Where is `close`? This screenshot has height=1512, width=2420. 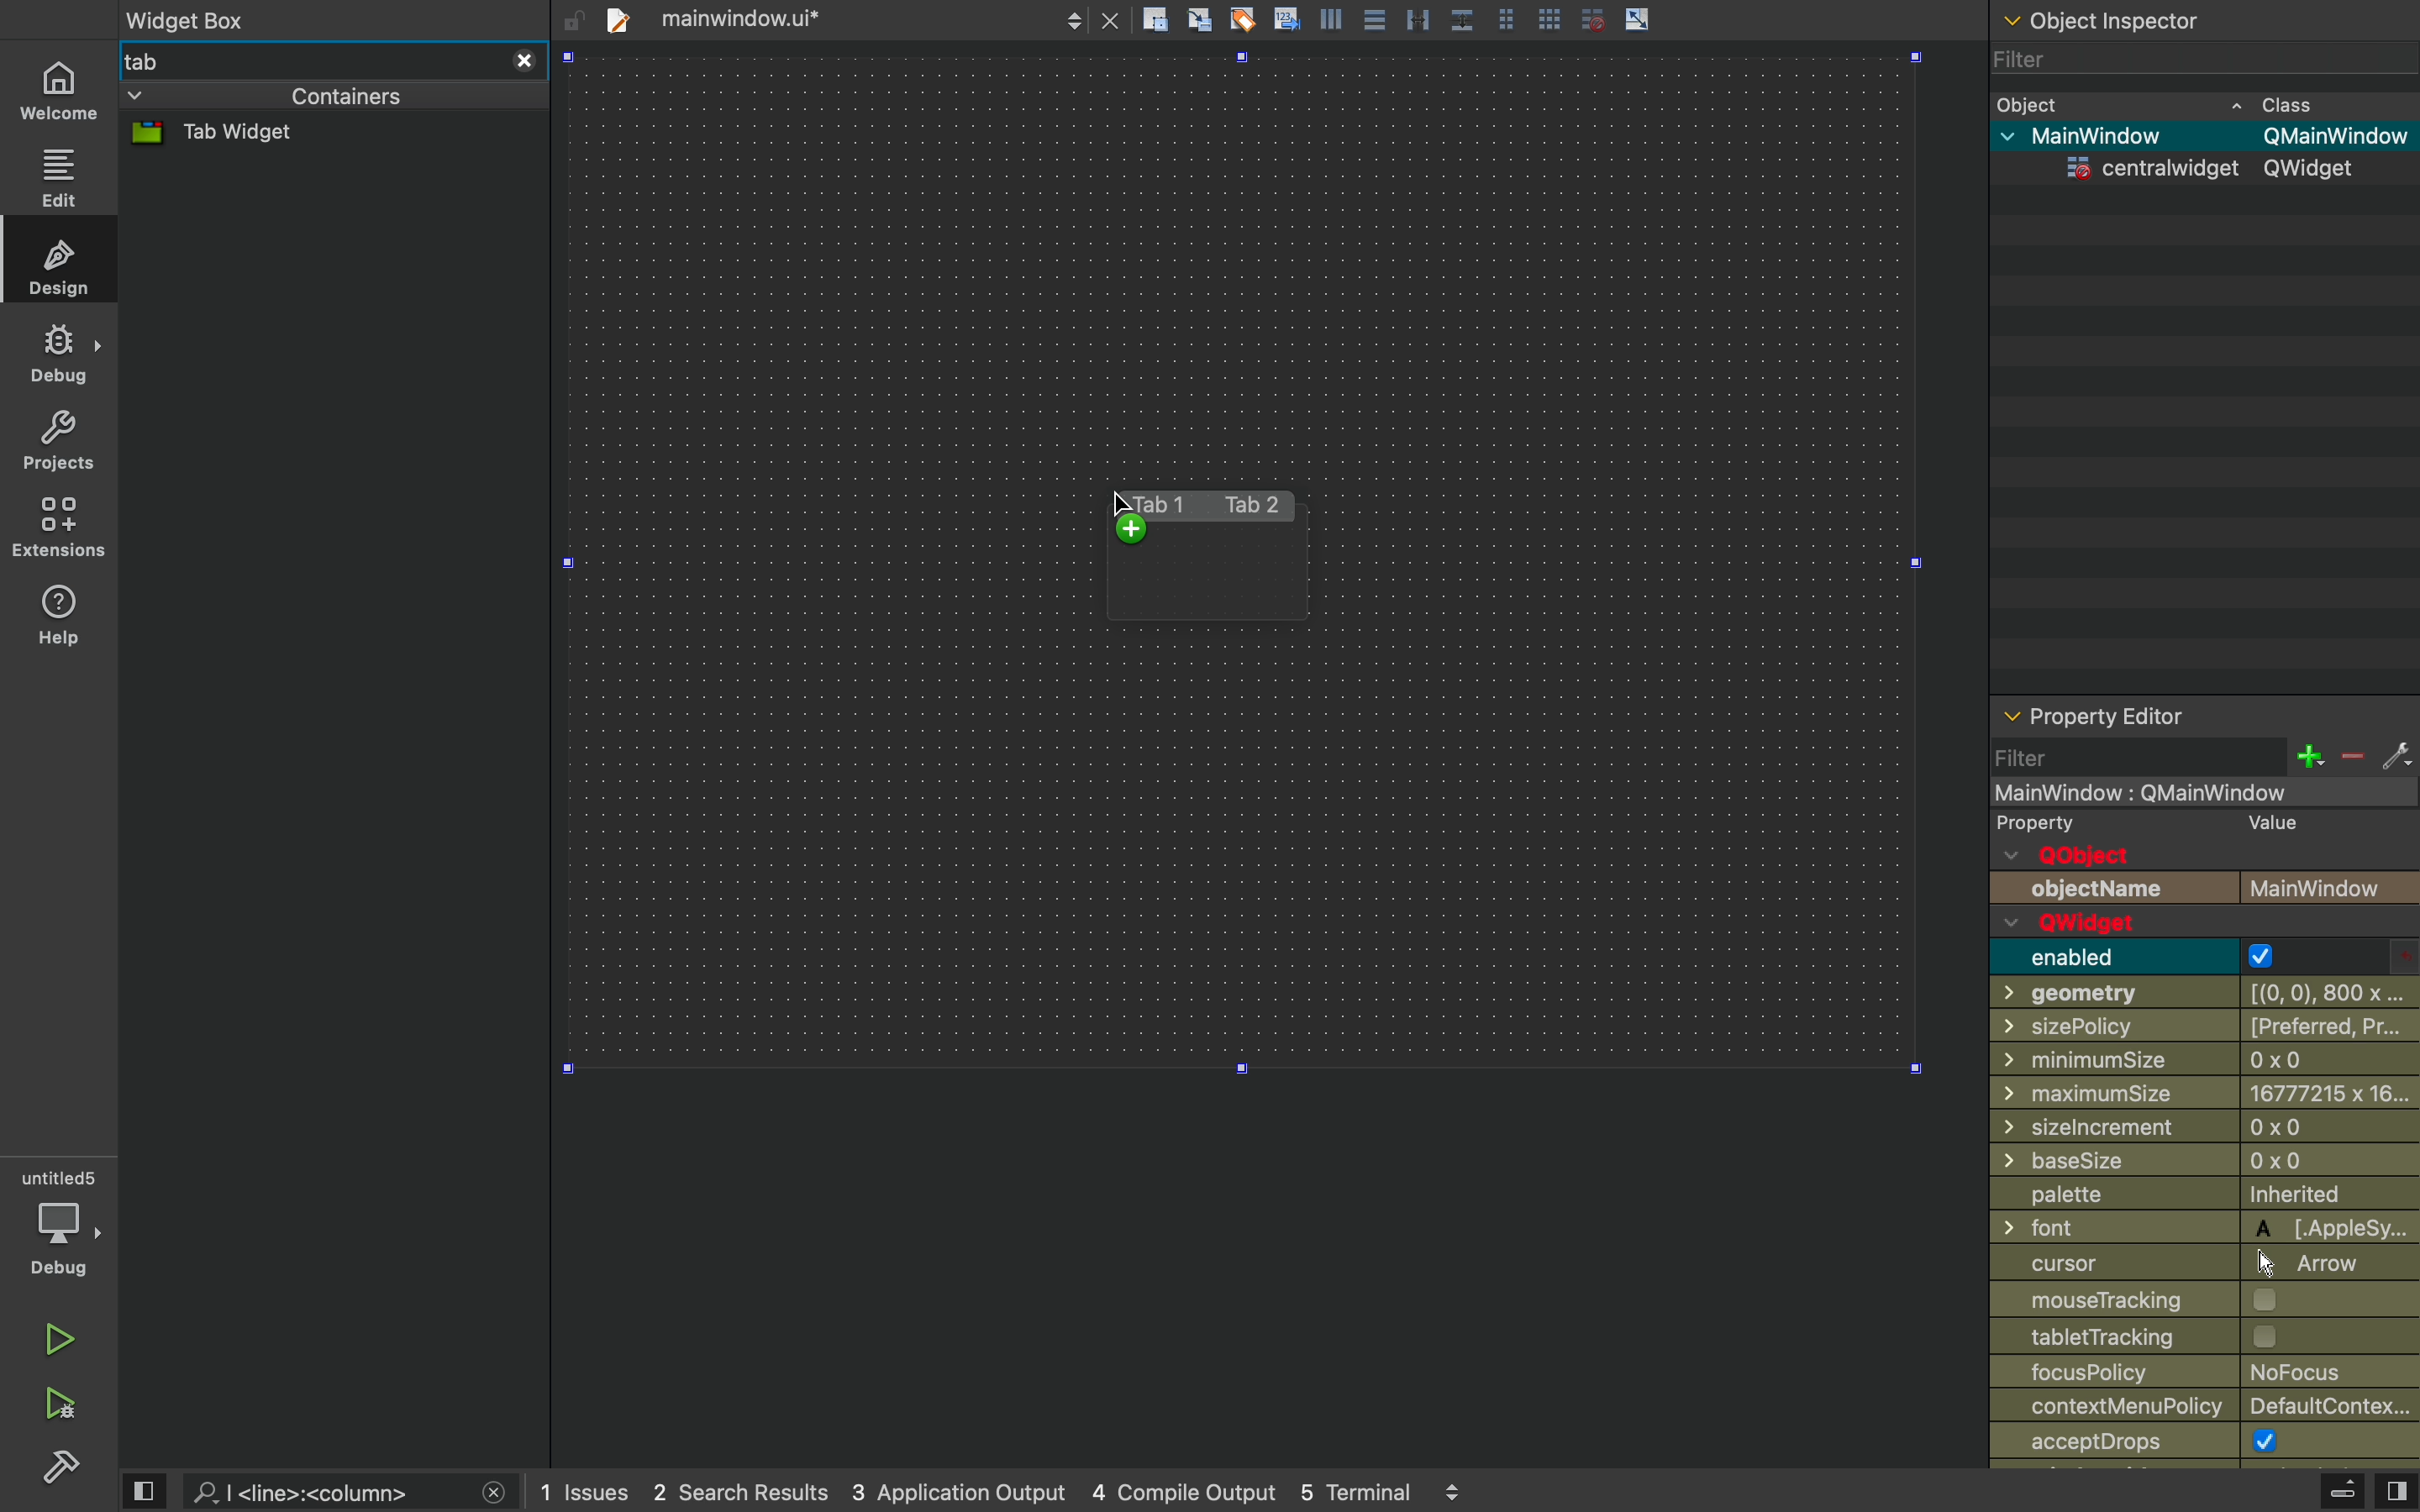
close is located at coordinates (494, 1495).